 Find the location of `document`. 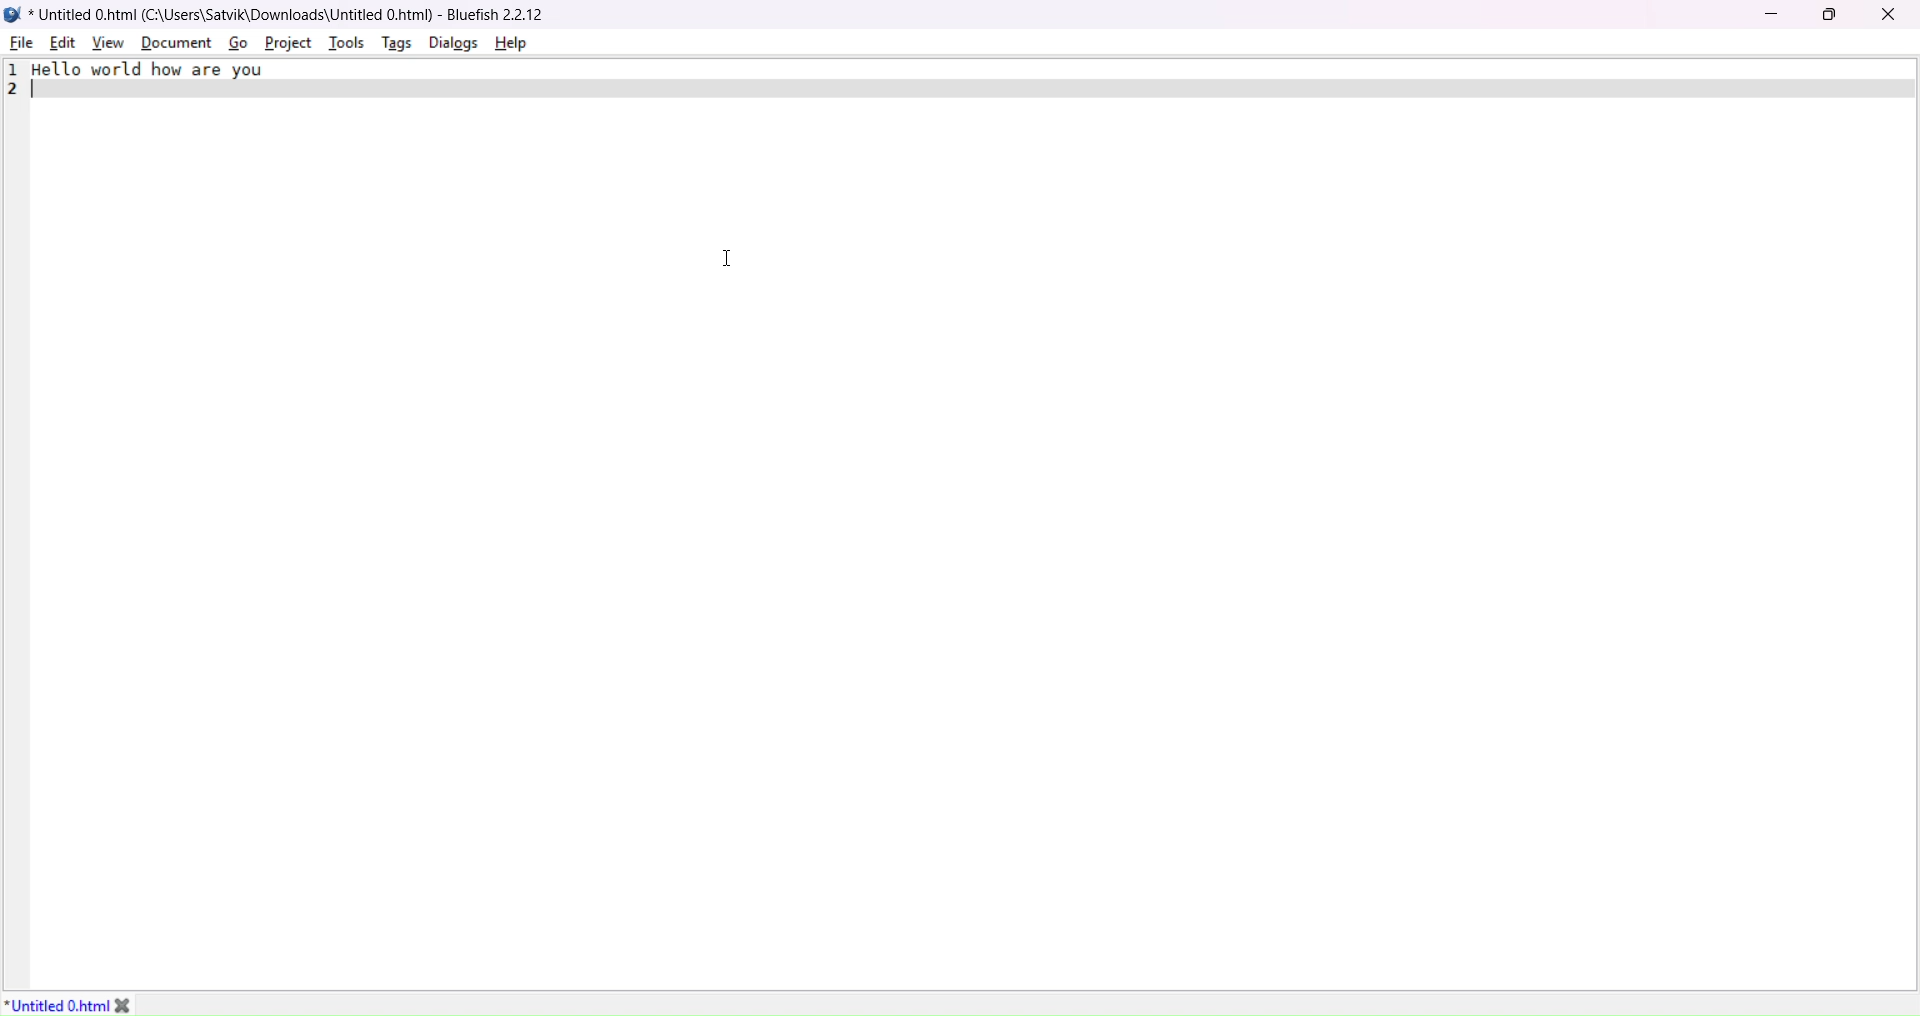

document is located at coordinates (177, 44).